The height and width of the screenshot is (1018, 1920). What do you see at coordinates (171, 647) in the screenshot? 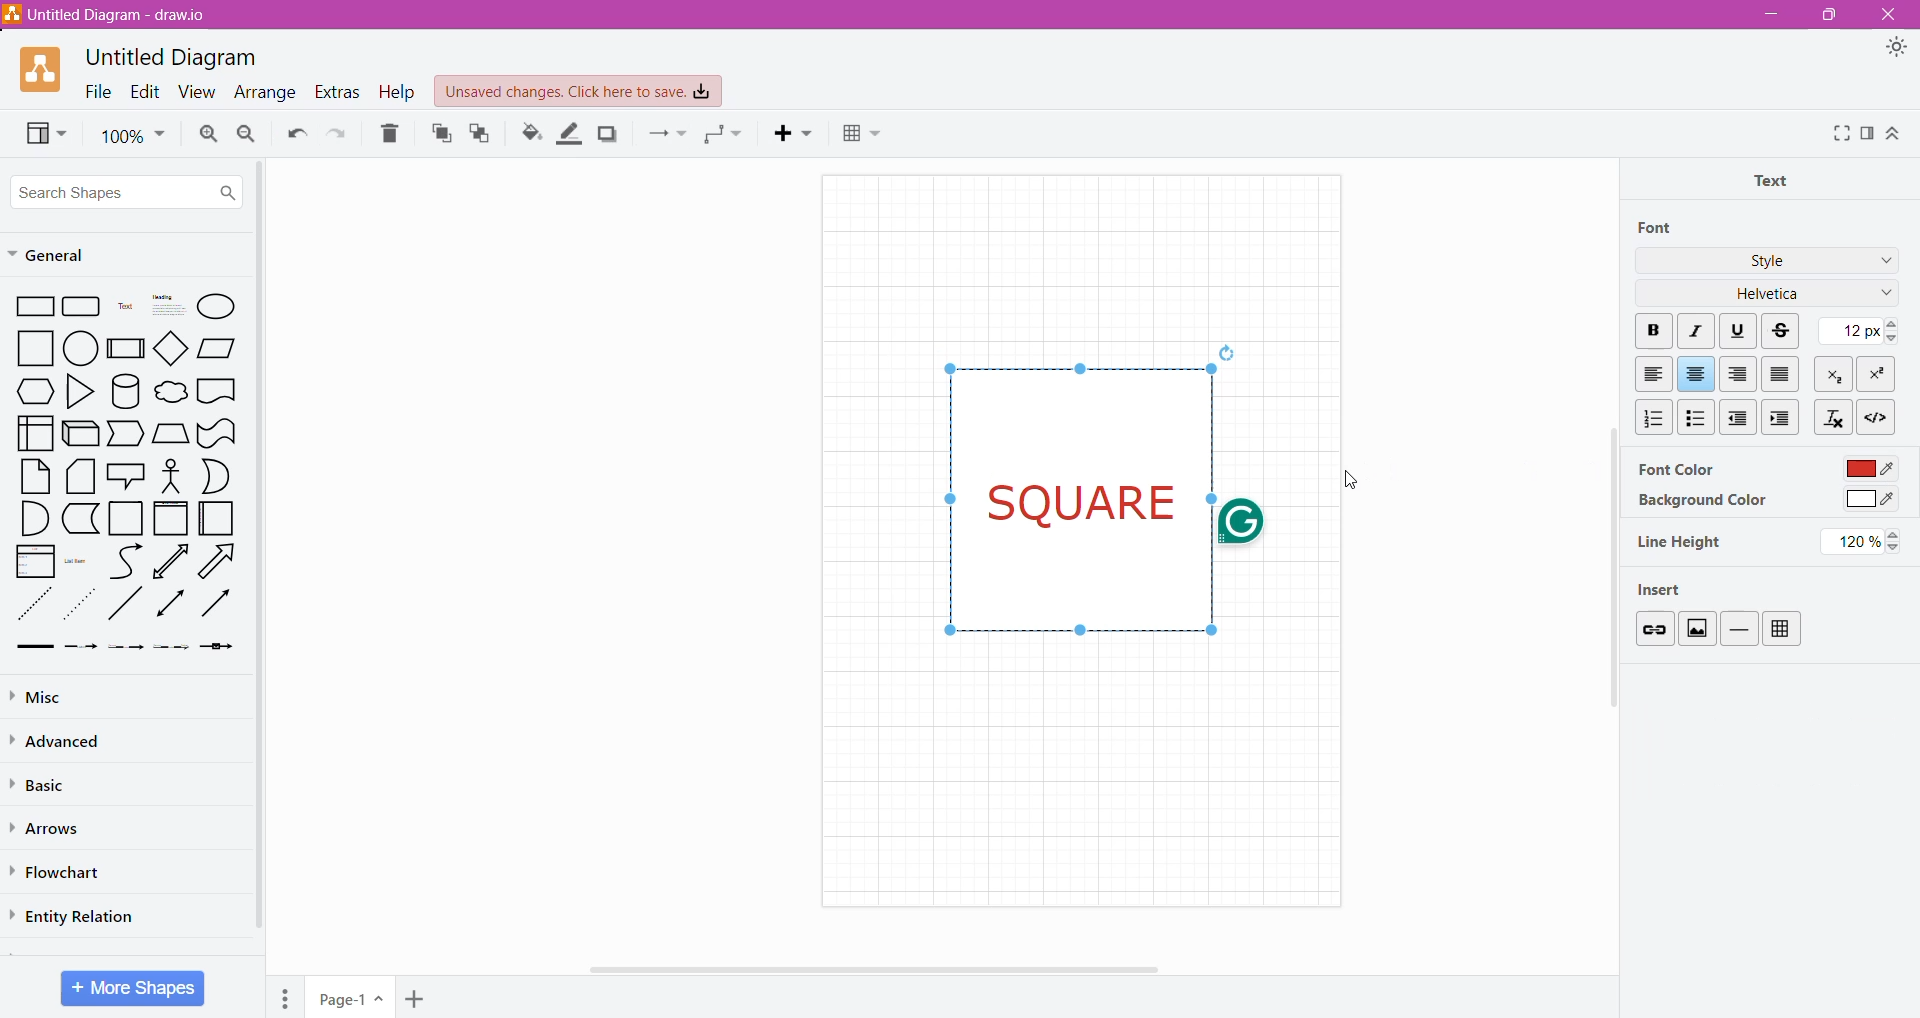
I see `Dotted Arrow ` at bounding box center [171, 647].